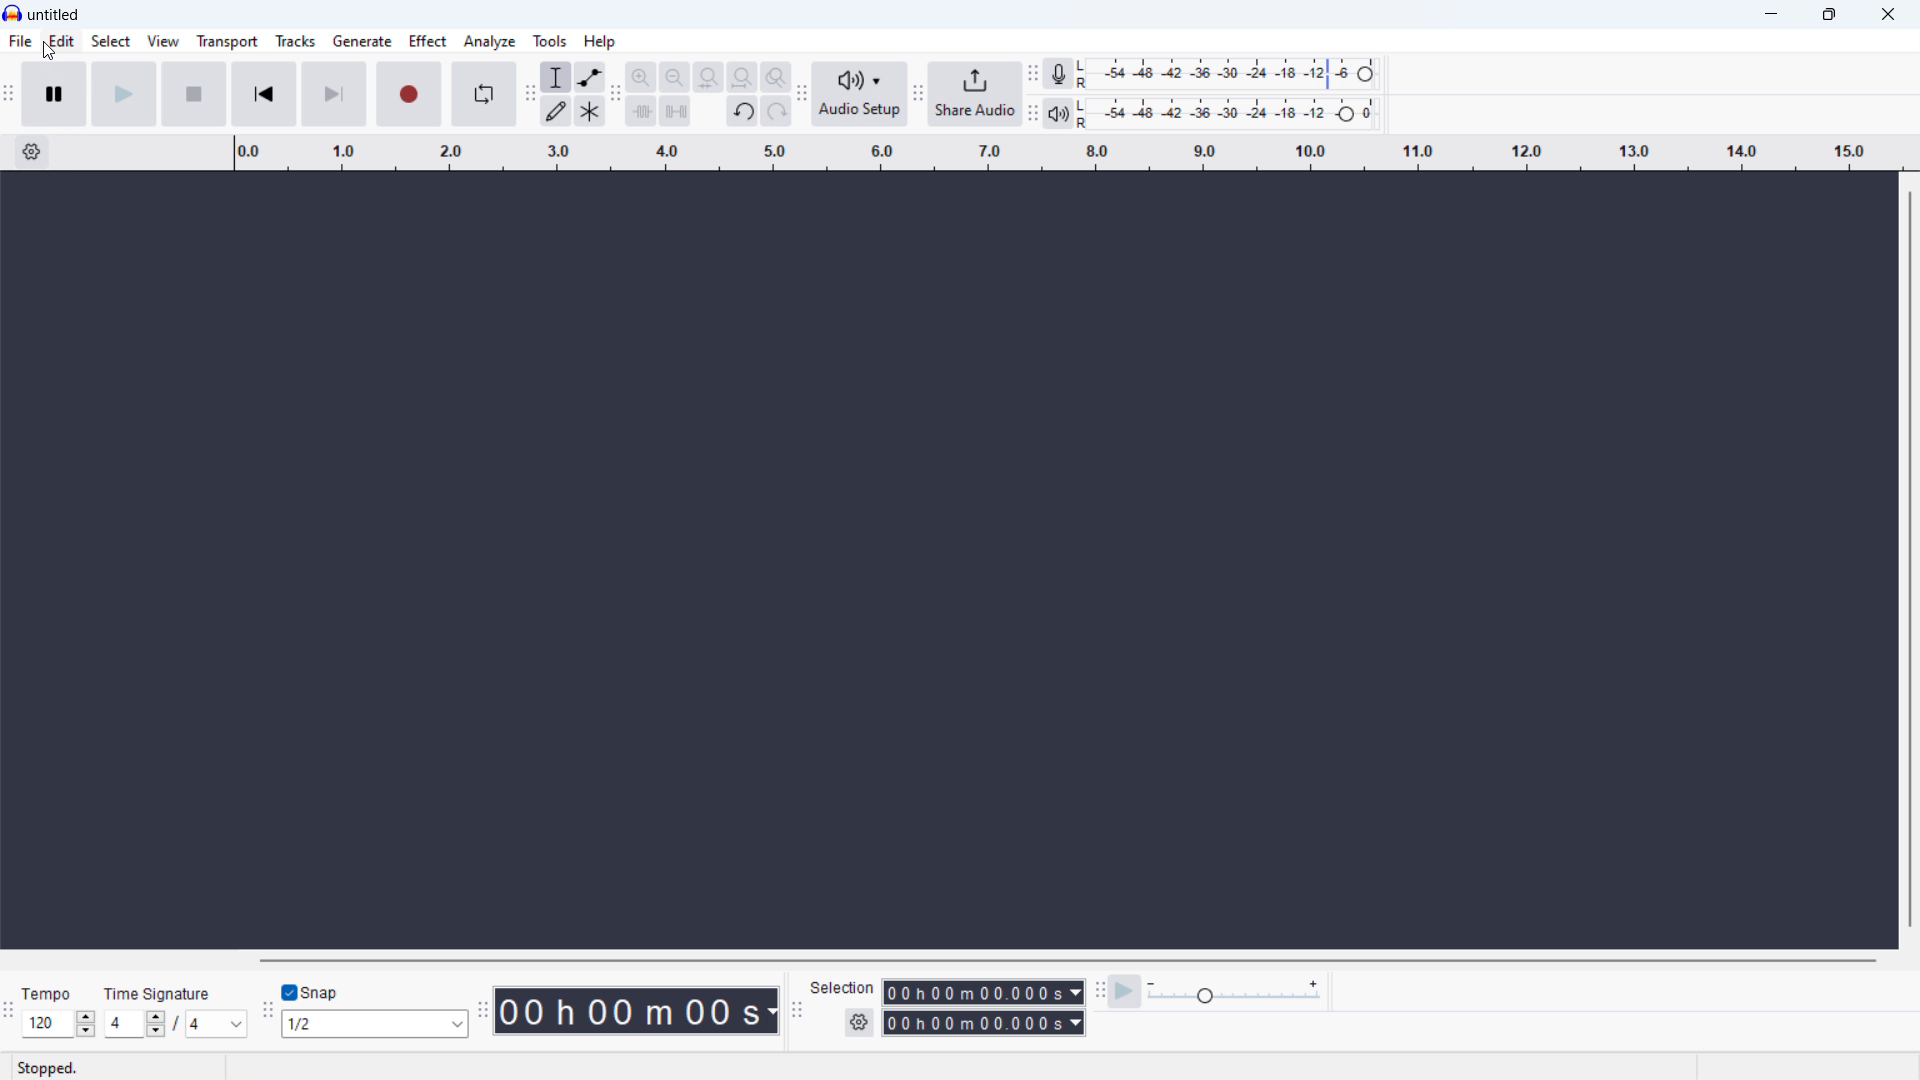  Describe the element at coordinates (801, 94) in the screenshot. I see `audio setup toolbar` at that location.